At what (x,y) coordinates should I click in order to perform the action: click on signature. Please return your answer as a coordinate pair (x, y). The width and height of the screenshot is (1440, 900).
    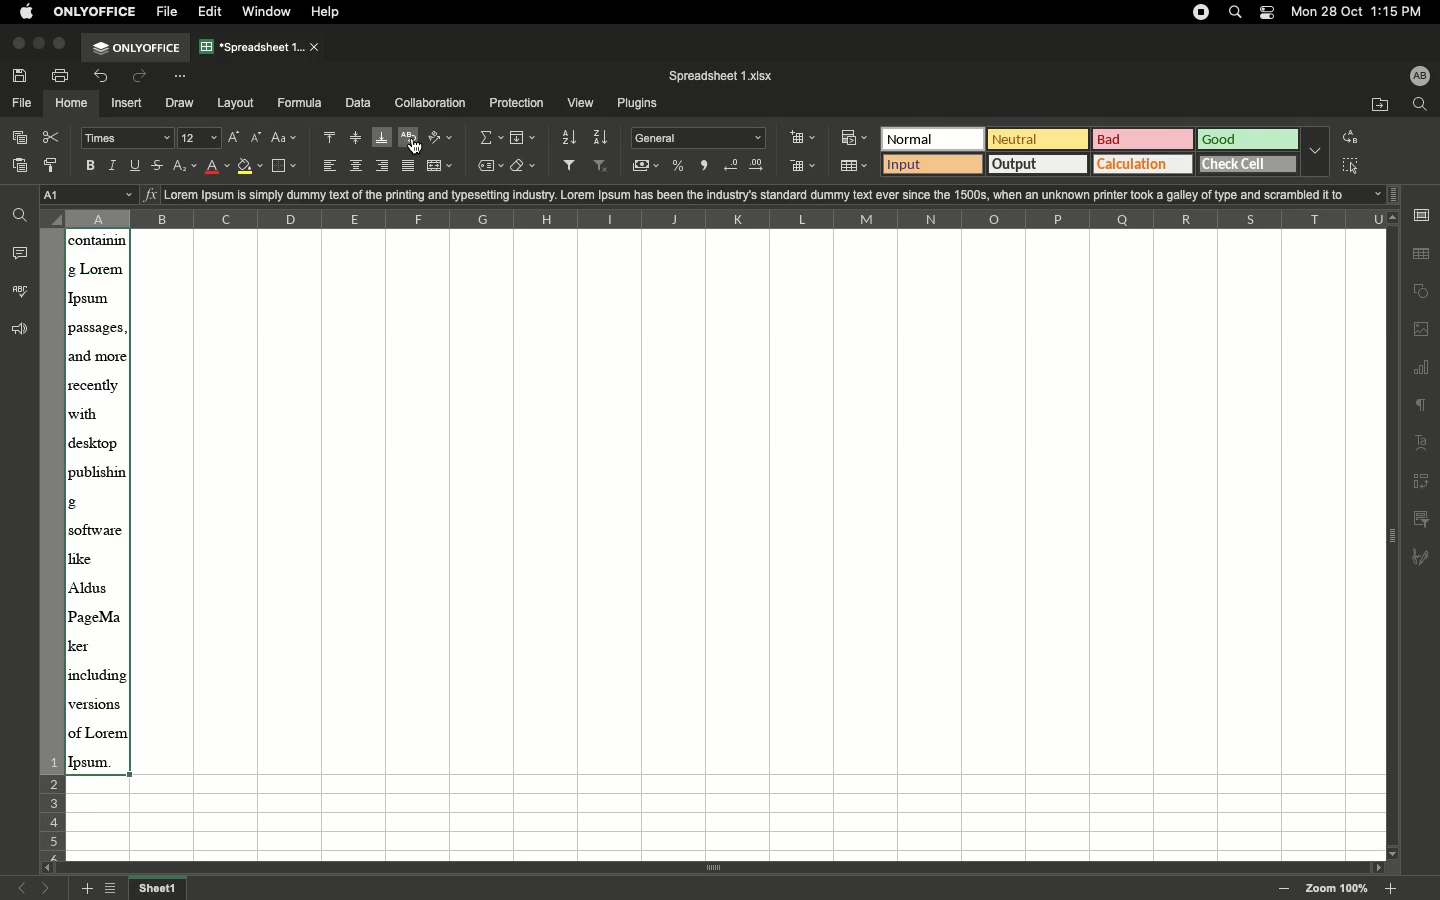
    Looking at the image, I should click on (1426, 554).